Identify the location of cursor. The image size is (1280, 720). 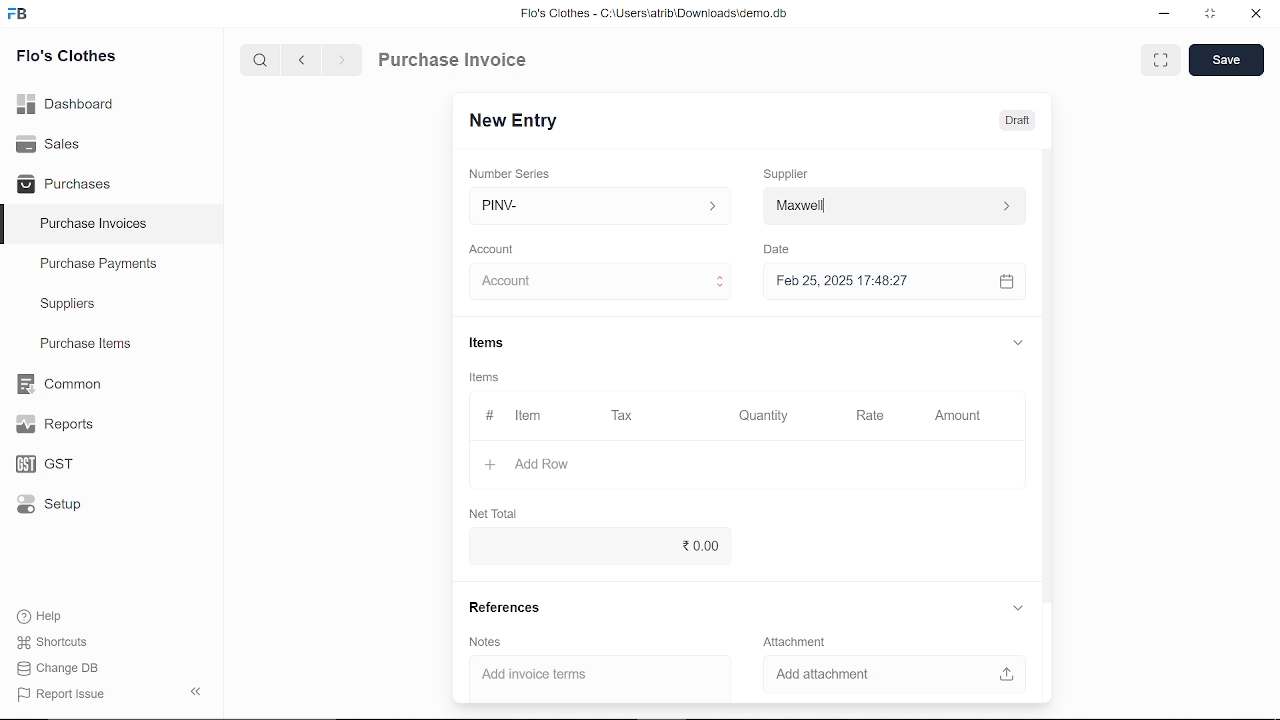
(525, 282).